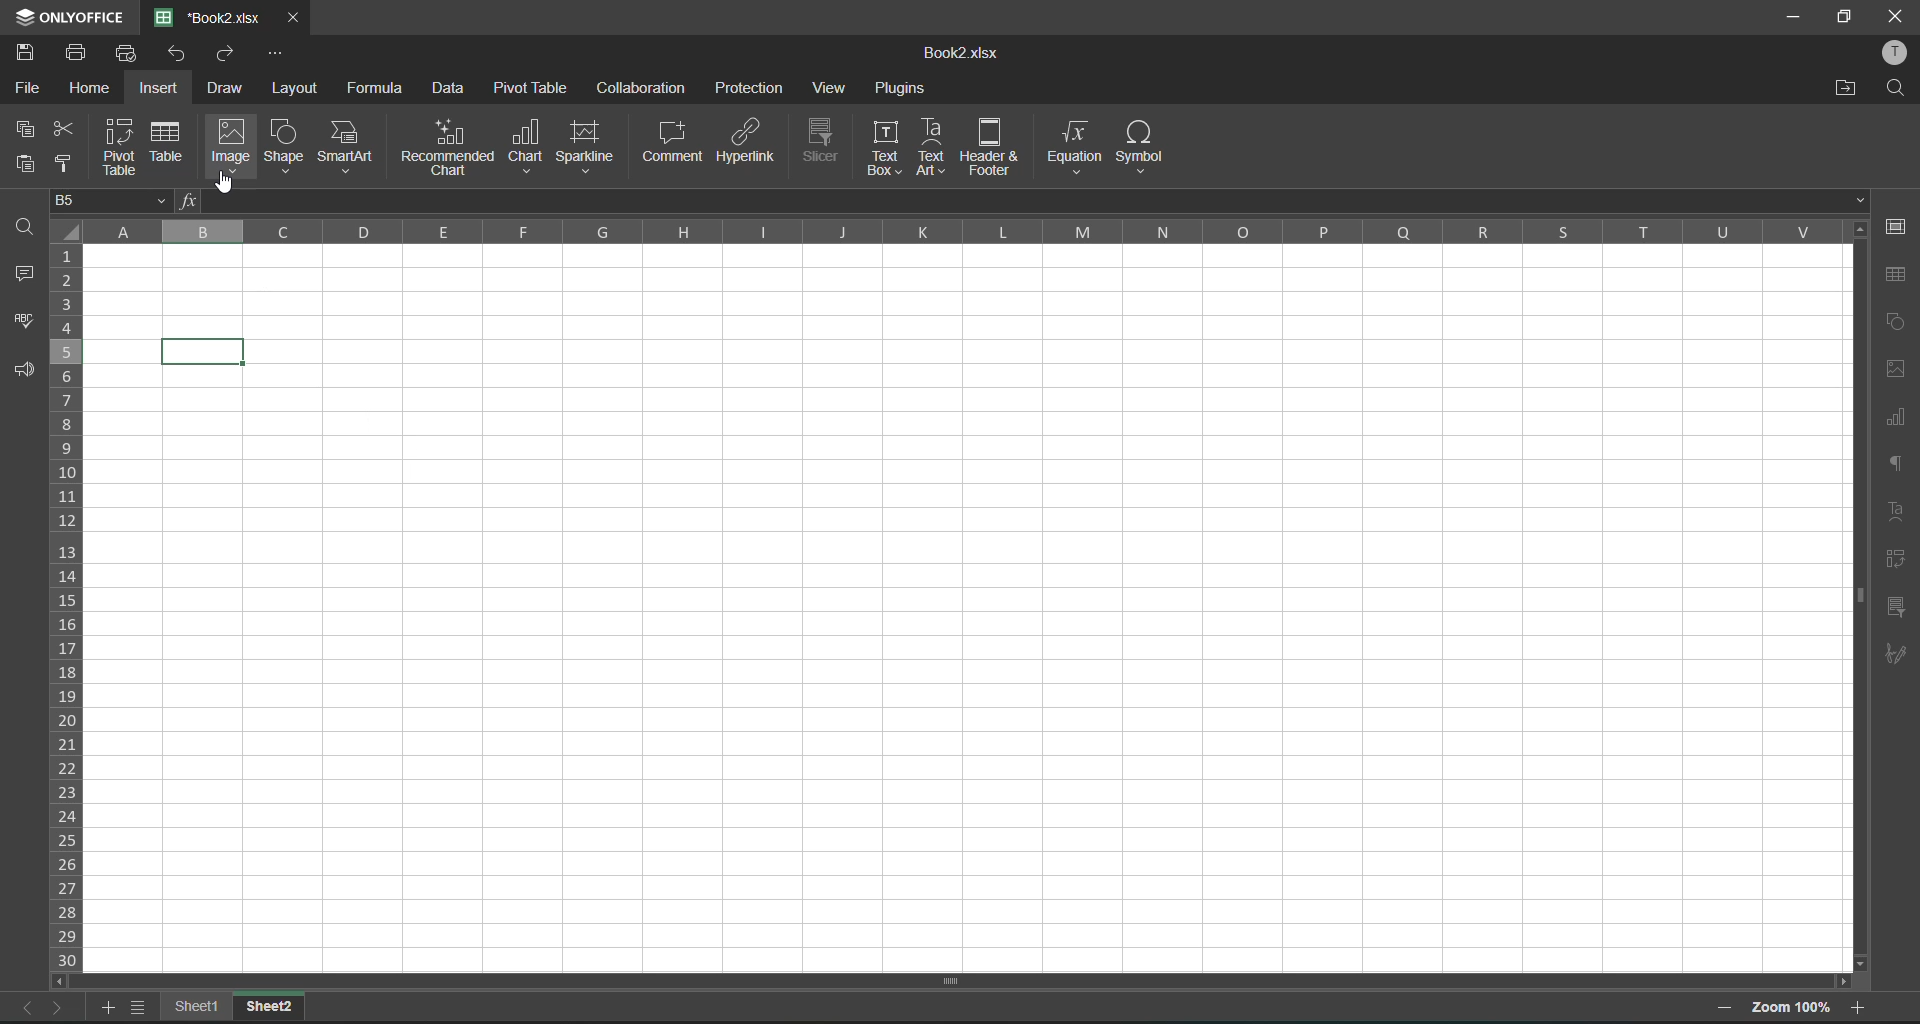  What do you see at coordinates (108, 1009) in the screenshot?
I see `add sheet` at bounding box center [108, 1009].